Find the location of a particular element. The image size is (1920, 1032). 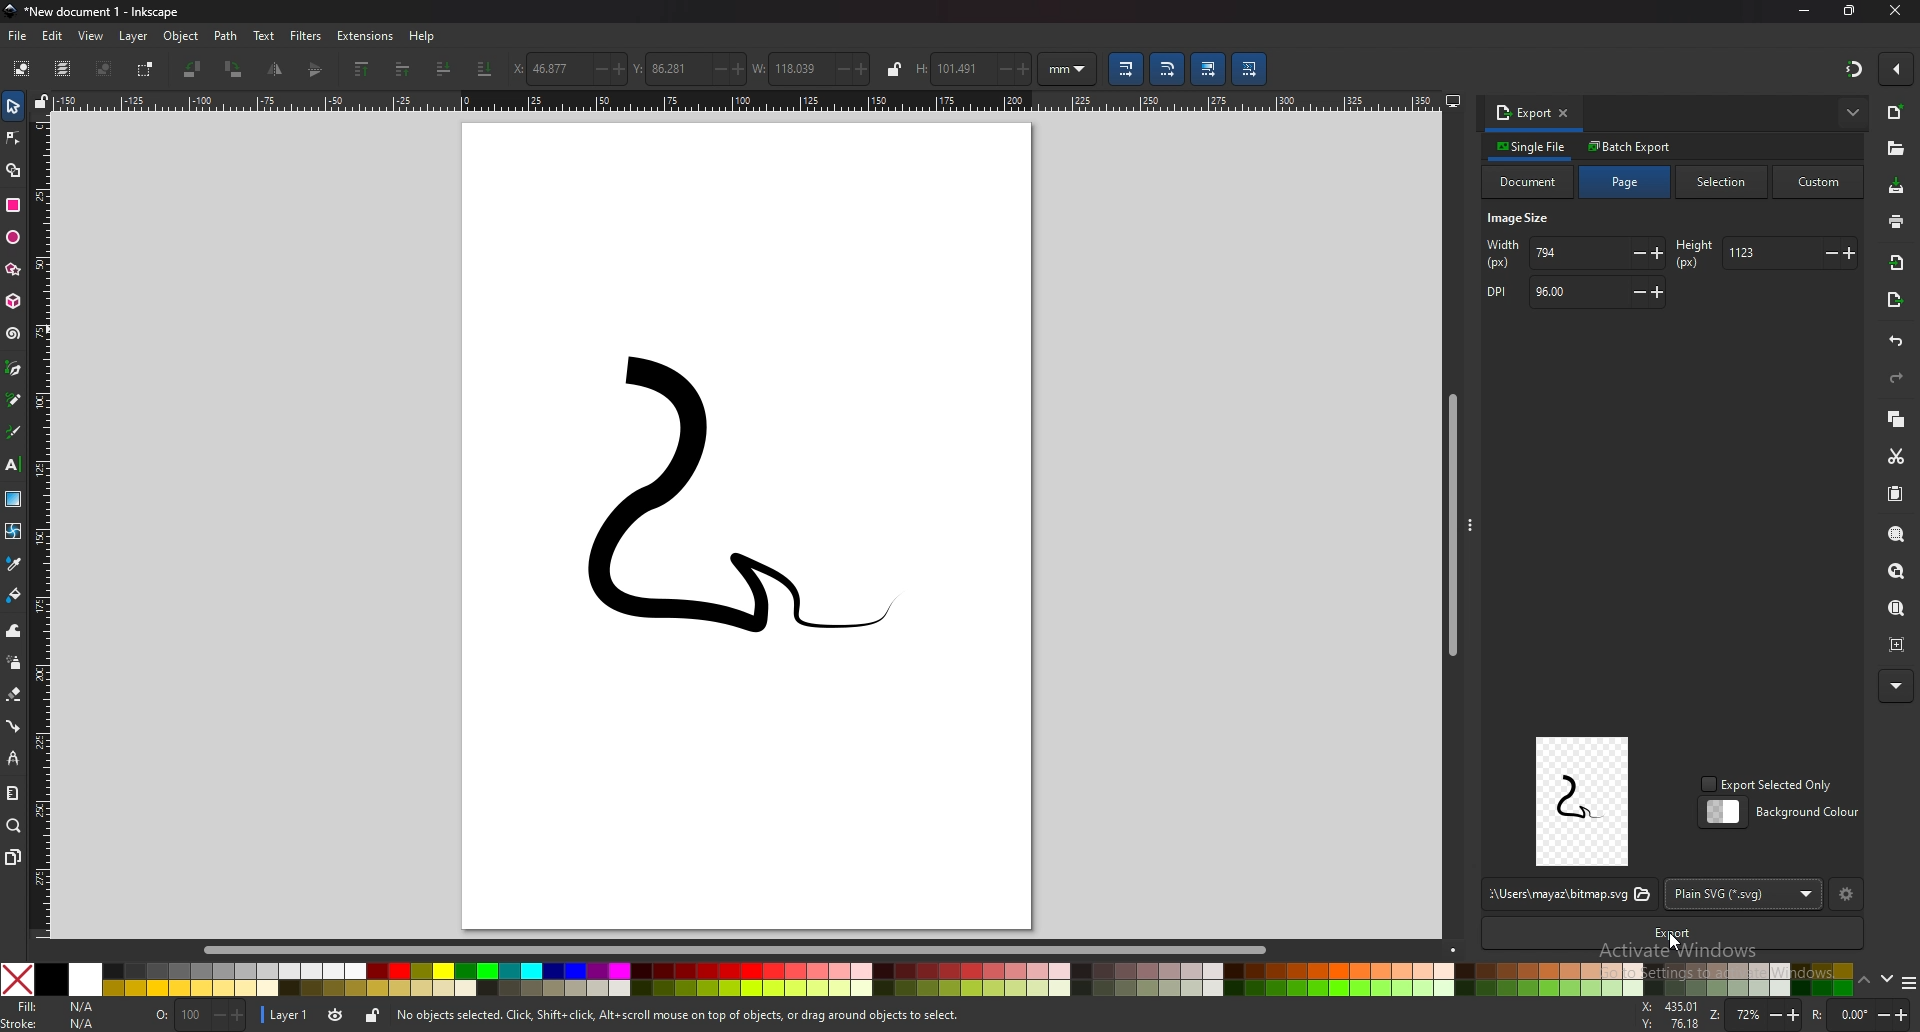

scroll bar is located at coordinates (750, 948).